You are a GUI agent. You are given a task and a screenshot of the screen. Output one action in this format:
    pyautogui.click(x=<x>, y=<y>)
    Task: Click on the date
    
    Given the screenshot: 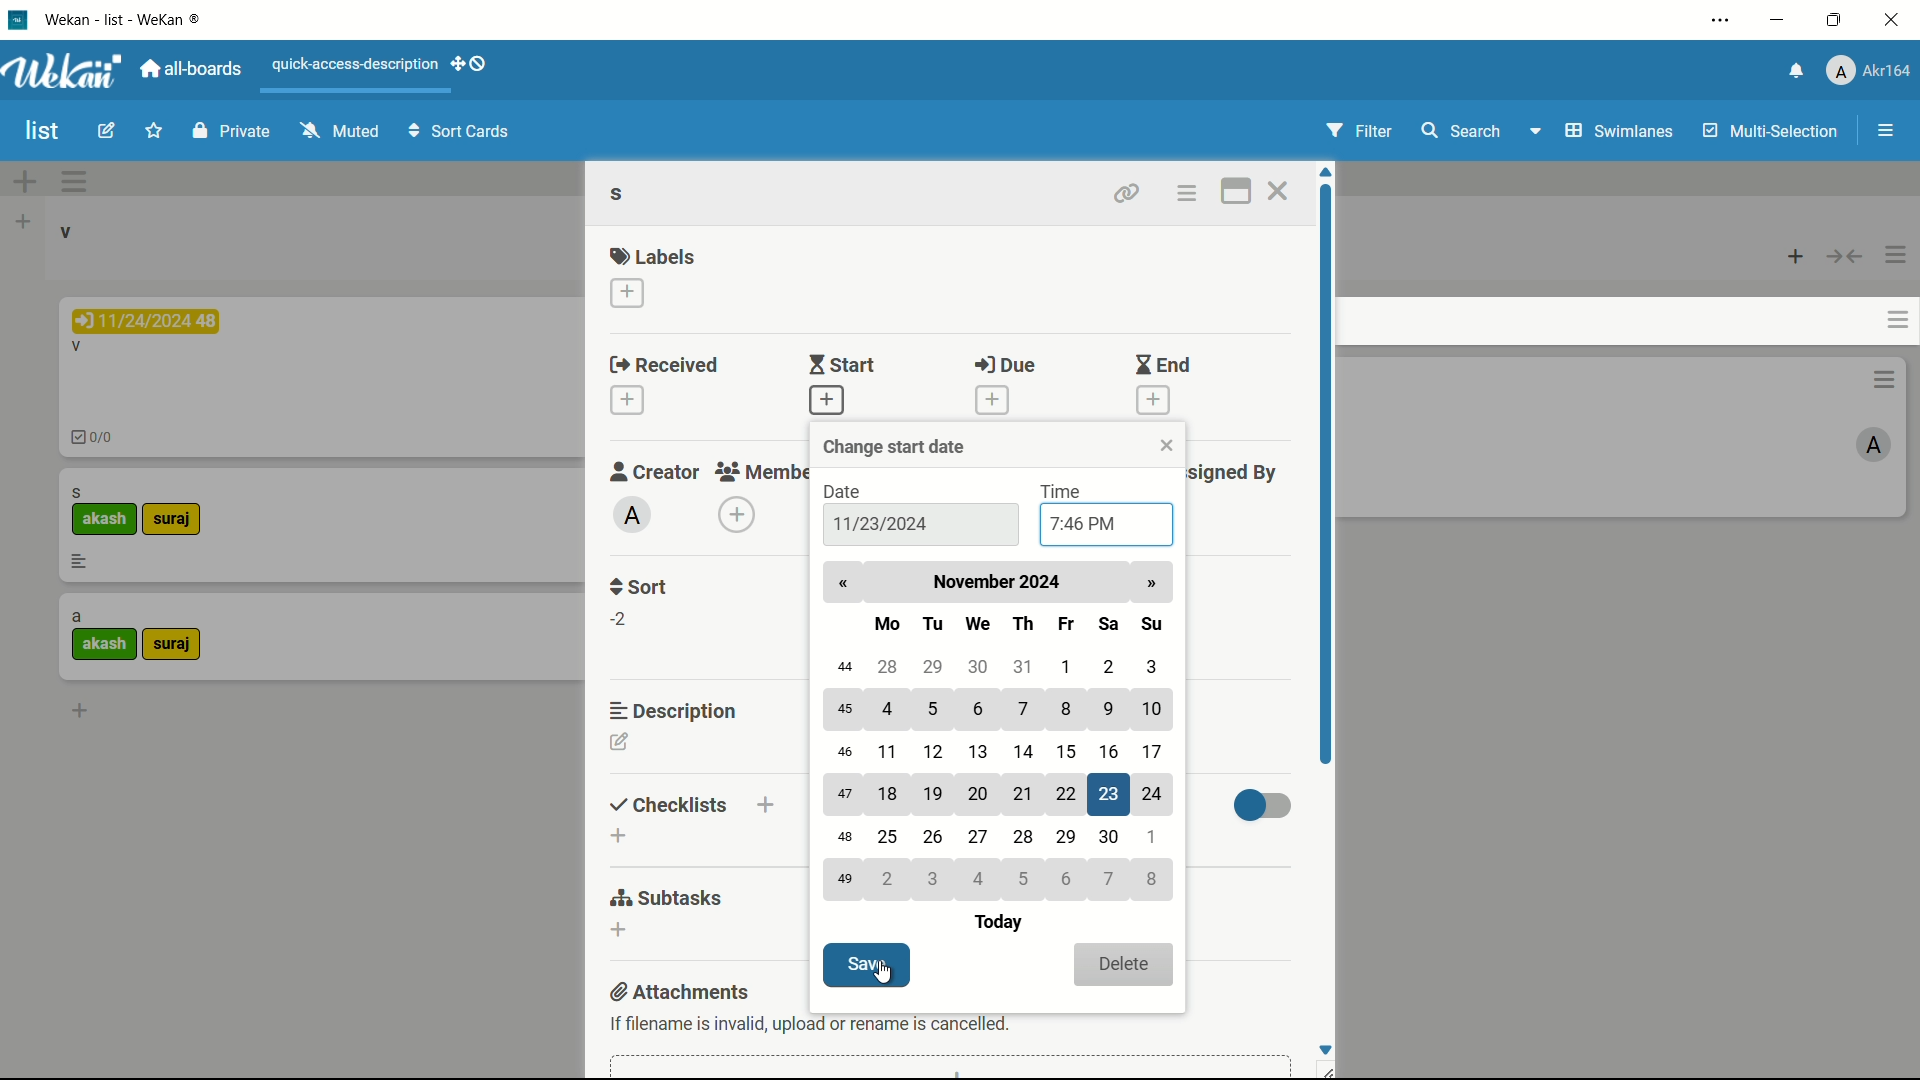 What is the action you would take?
    pyautogui.click(x=847, y=492)
    